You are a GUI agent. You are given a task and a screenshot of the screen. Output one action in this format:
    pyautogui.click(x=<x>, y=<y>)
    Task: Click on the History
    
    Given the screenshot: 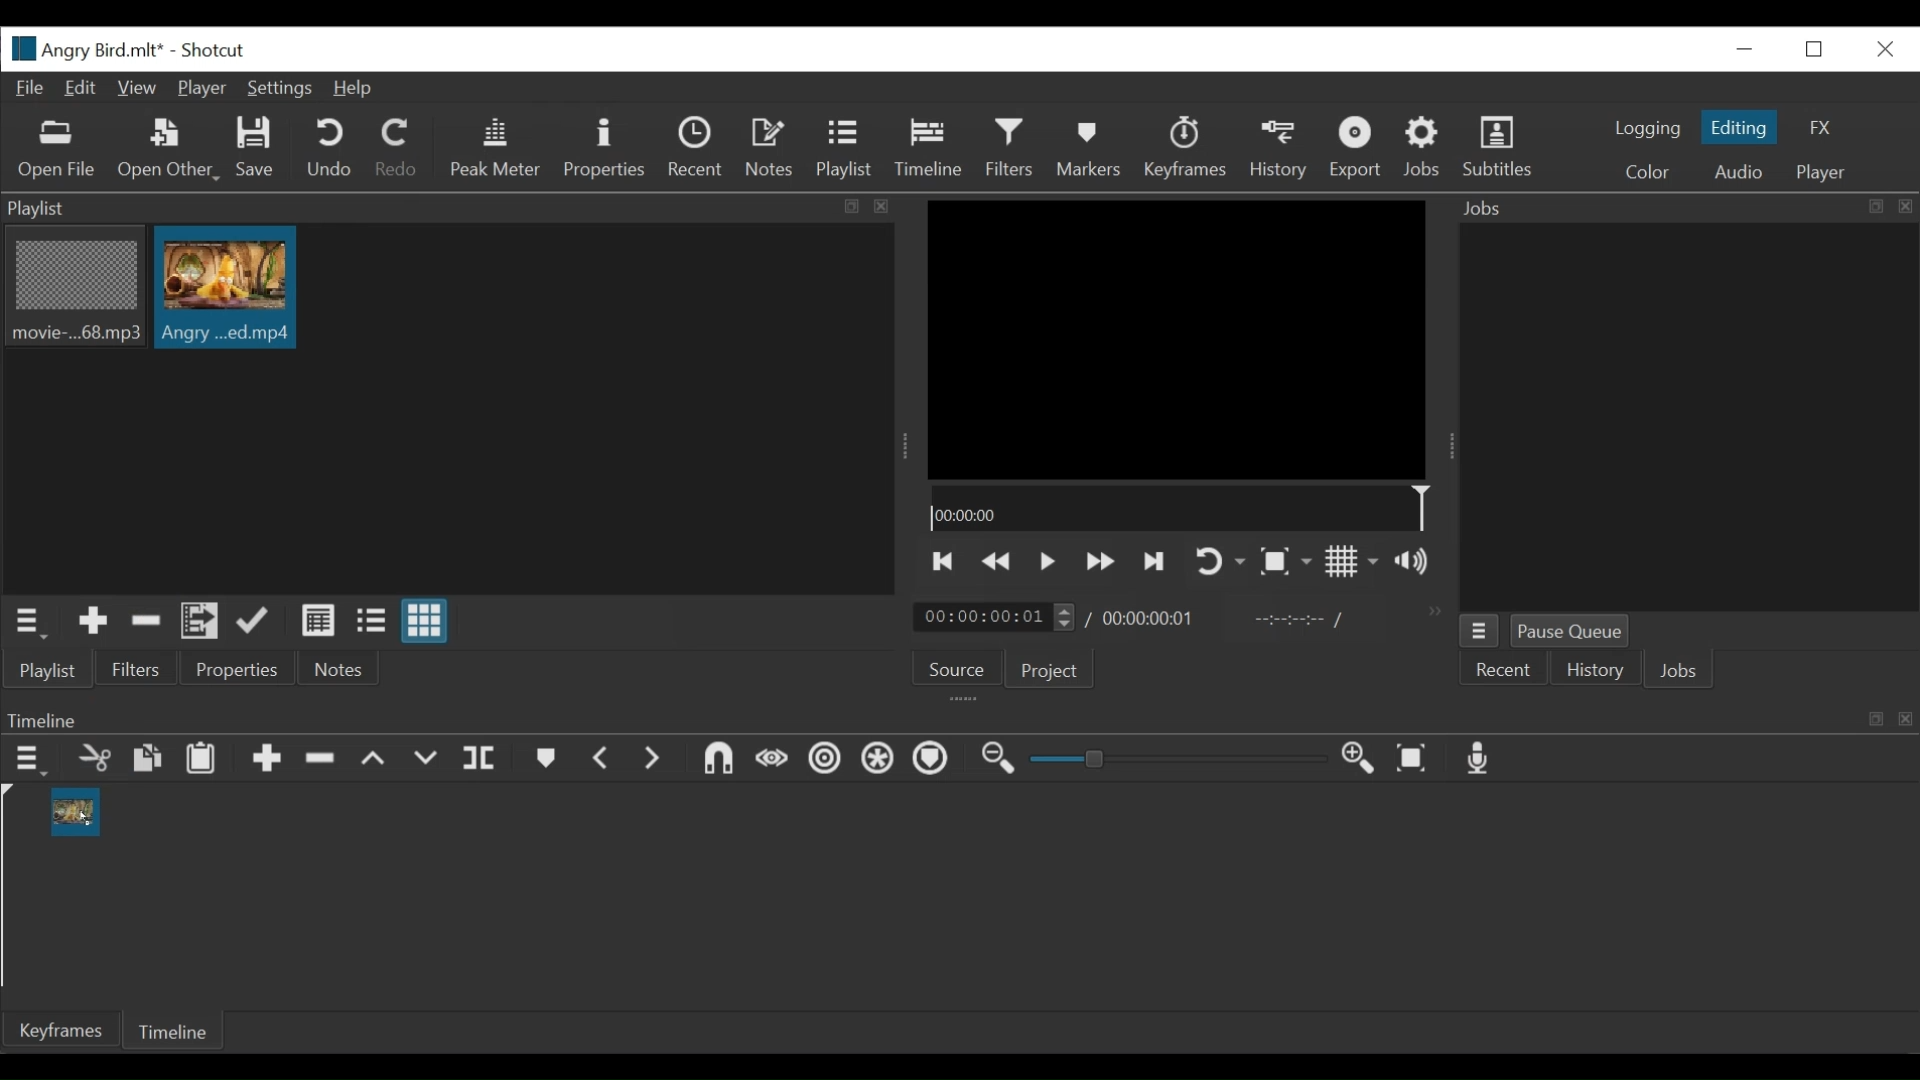 What is the action you would take?
    pyautogui.click(x=1279, y=150)
    